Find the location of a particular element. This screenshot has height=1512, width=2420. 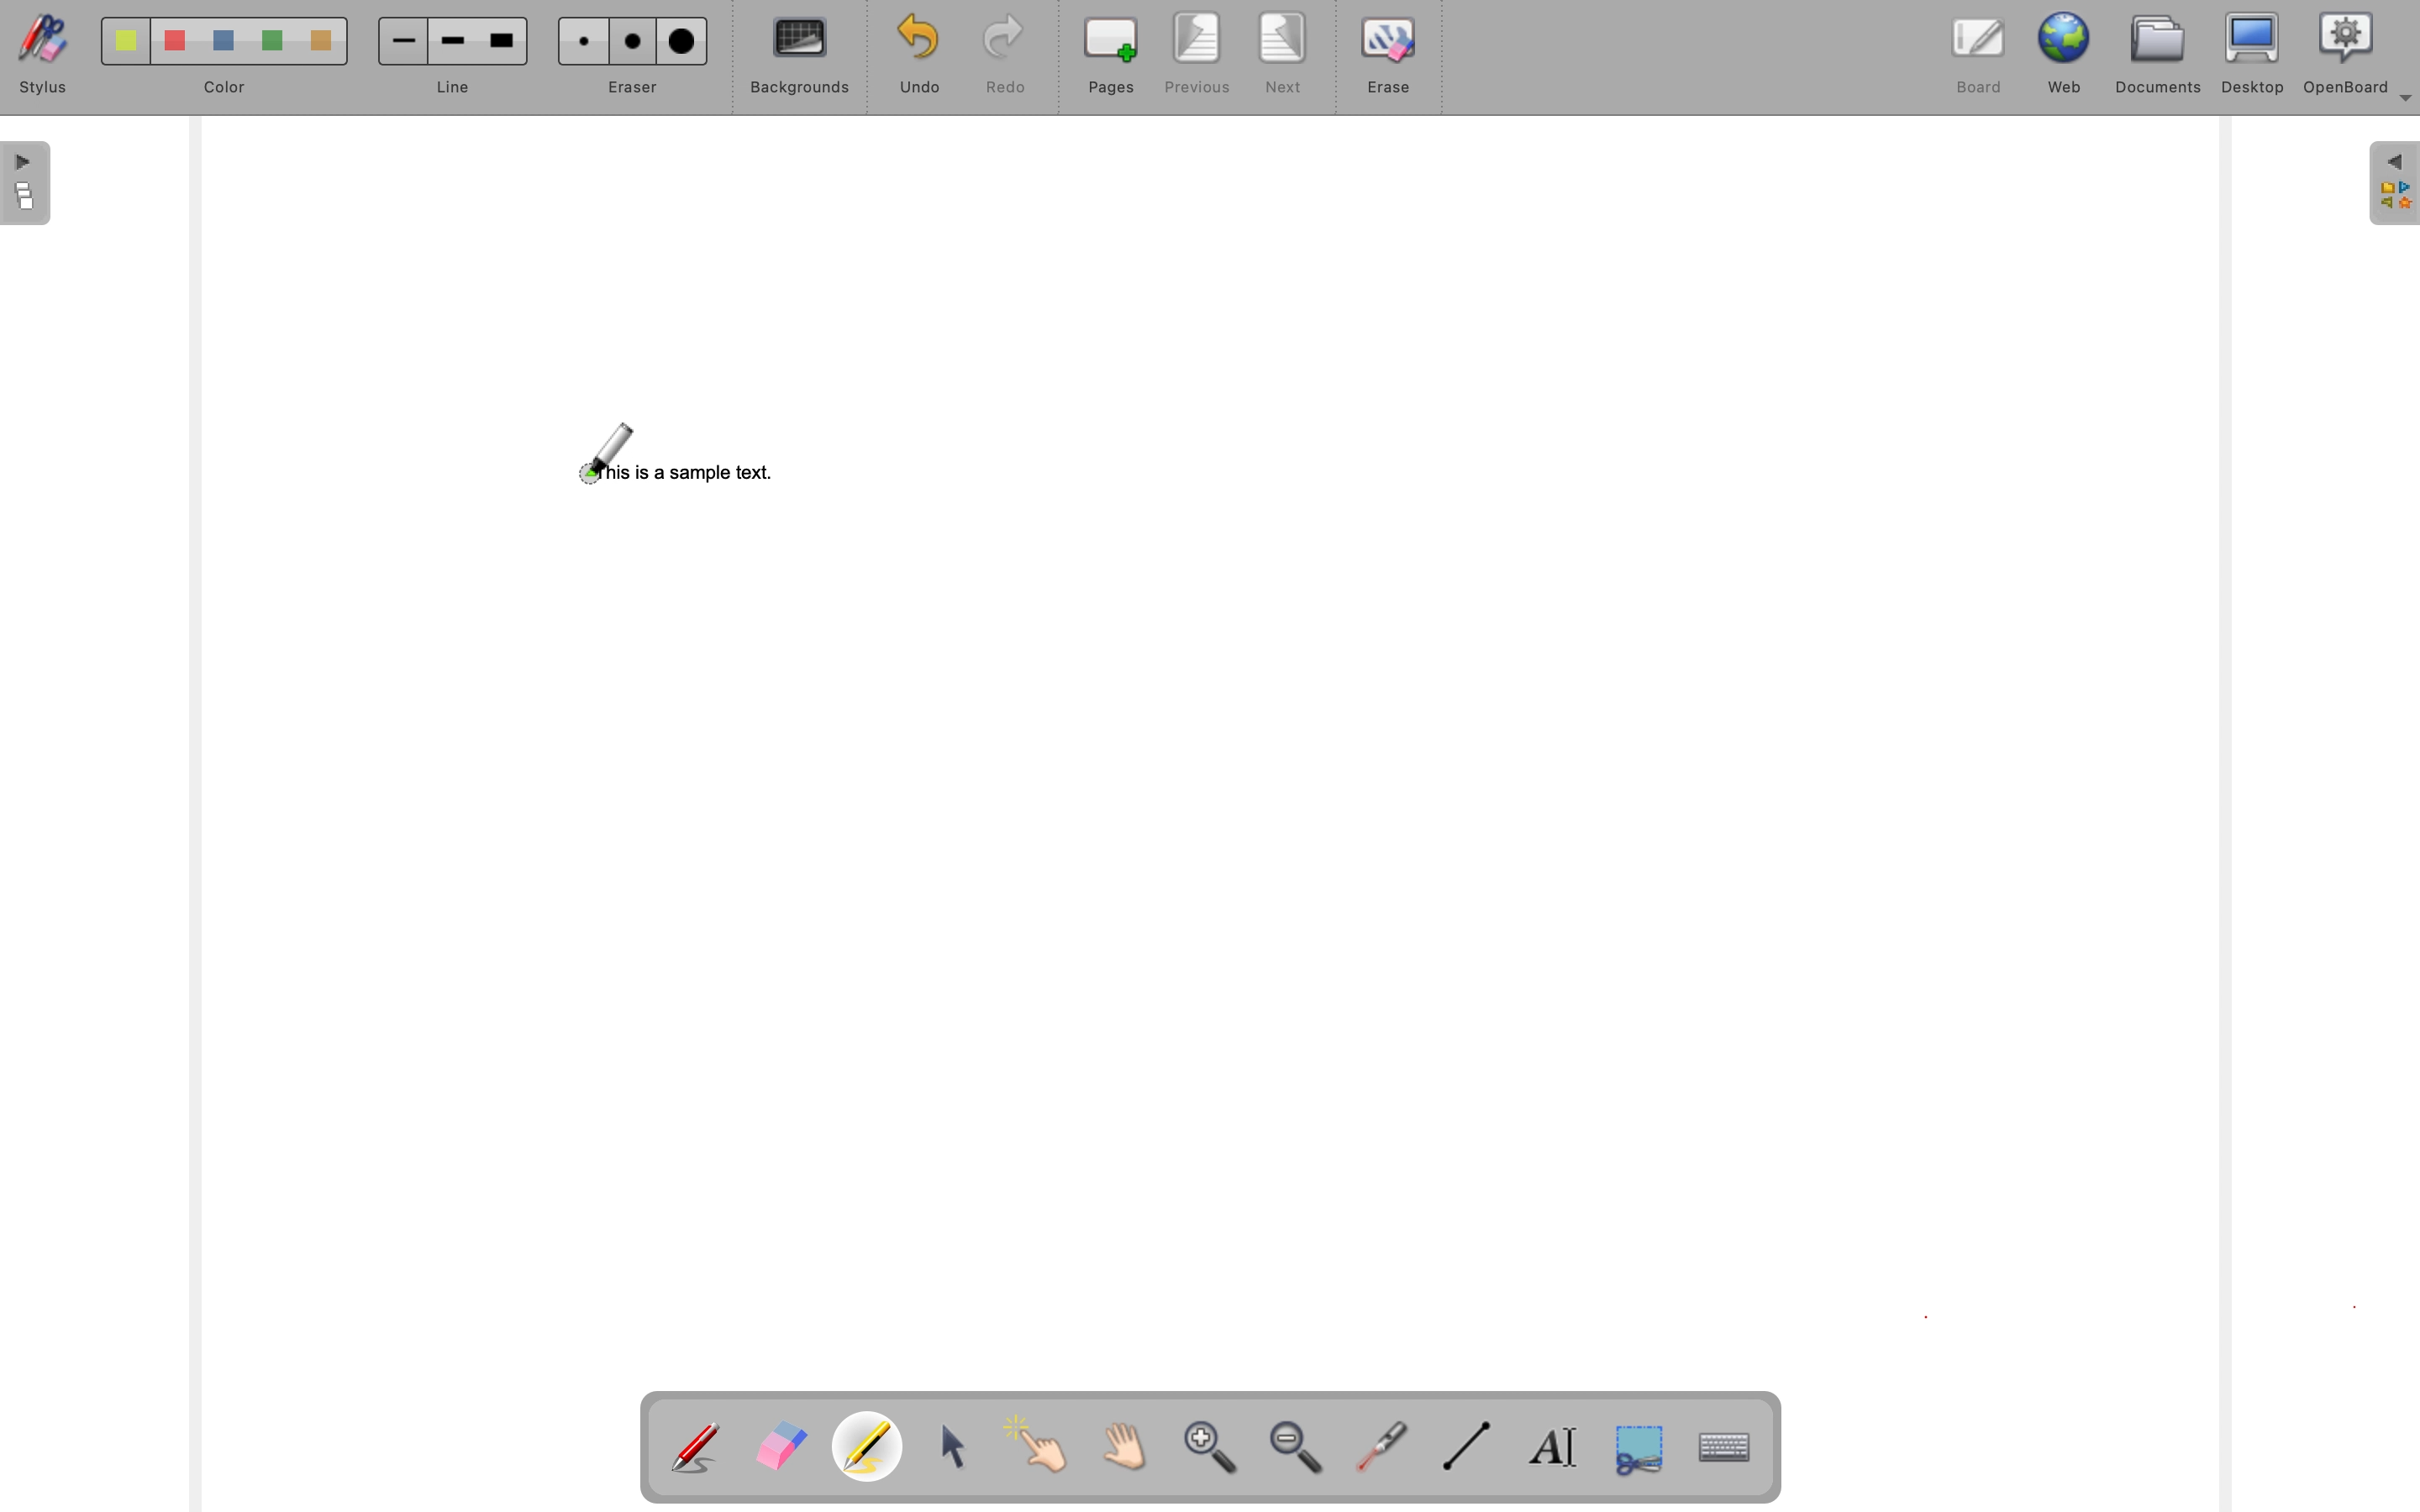

highlighter cursor is located at coordinates (603, 453).